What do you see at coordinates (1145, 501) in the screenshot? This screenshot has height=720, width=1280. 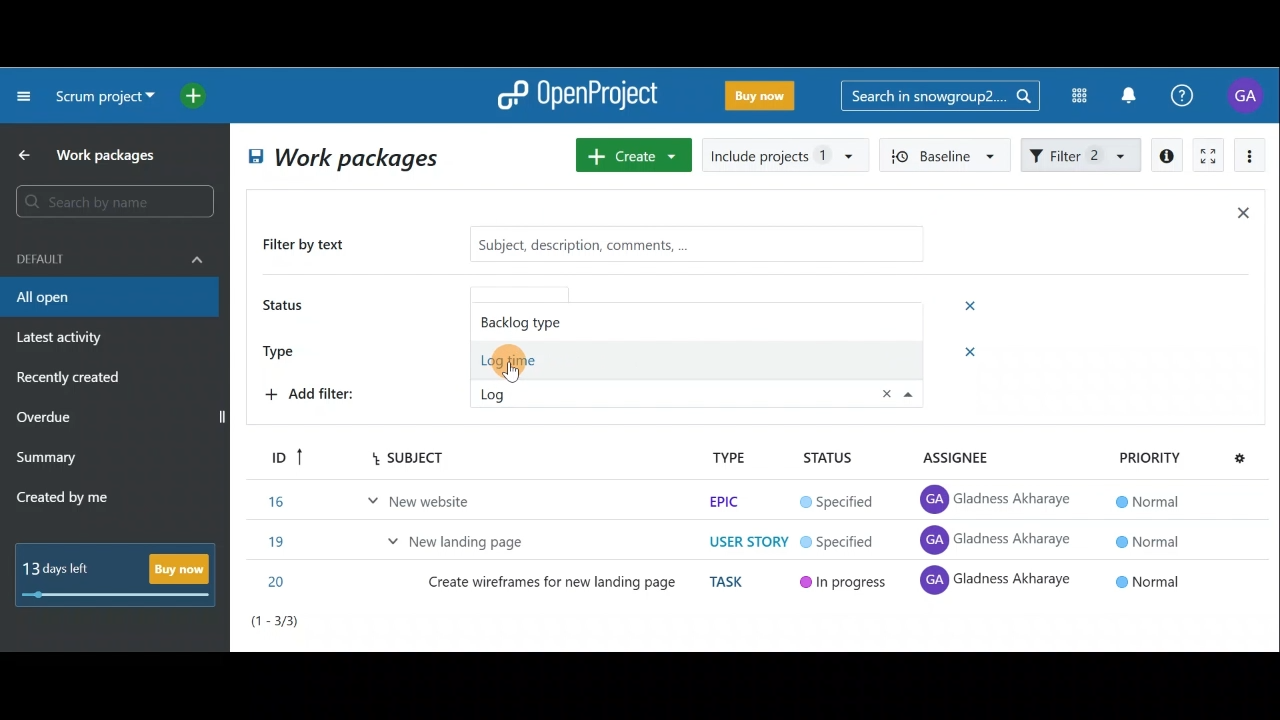 I see `normal` at bounding box center [1145, 501].